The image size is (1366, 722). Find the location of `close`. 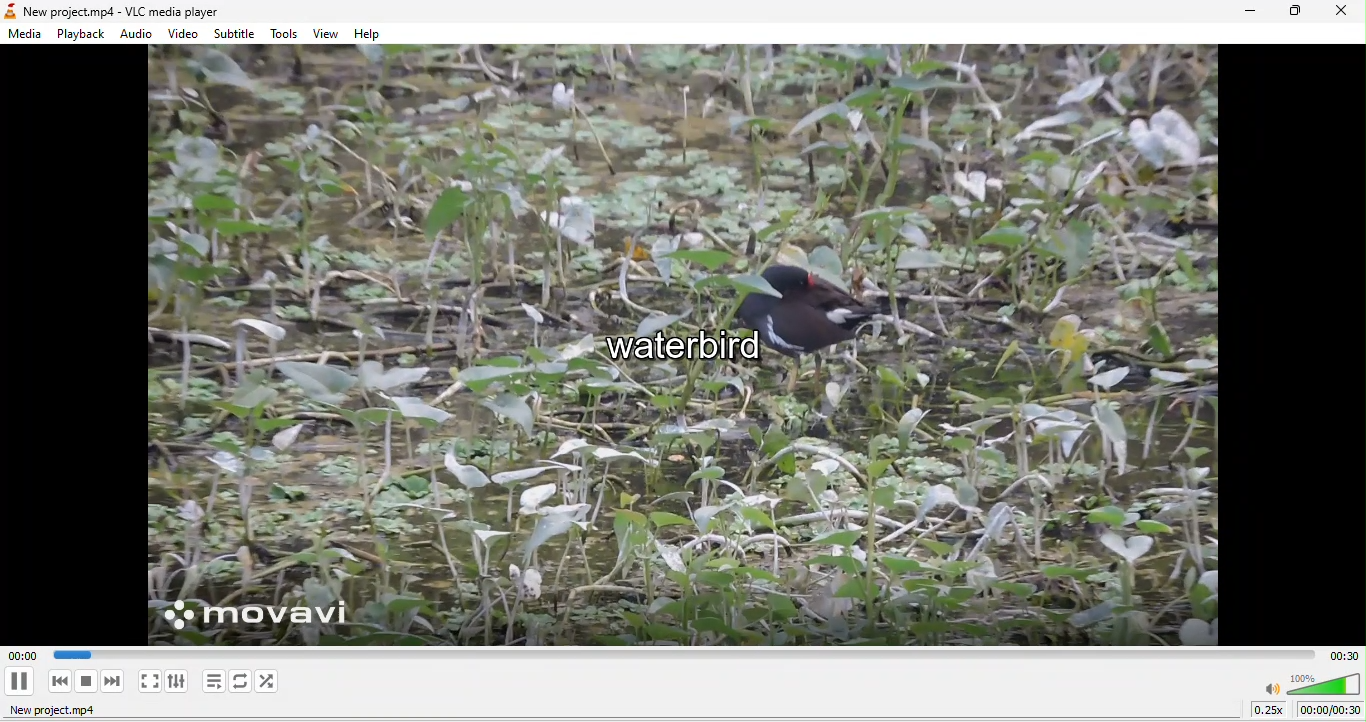

close is located at coordinates (1342, 14).